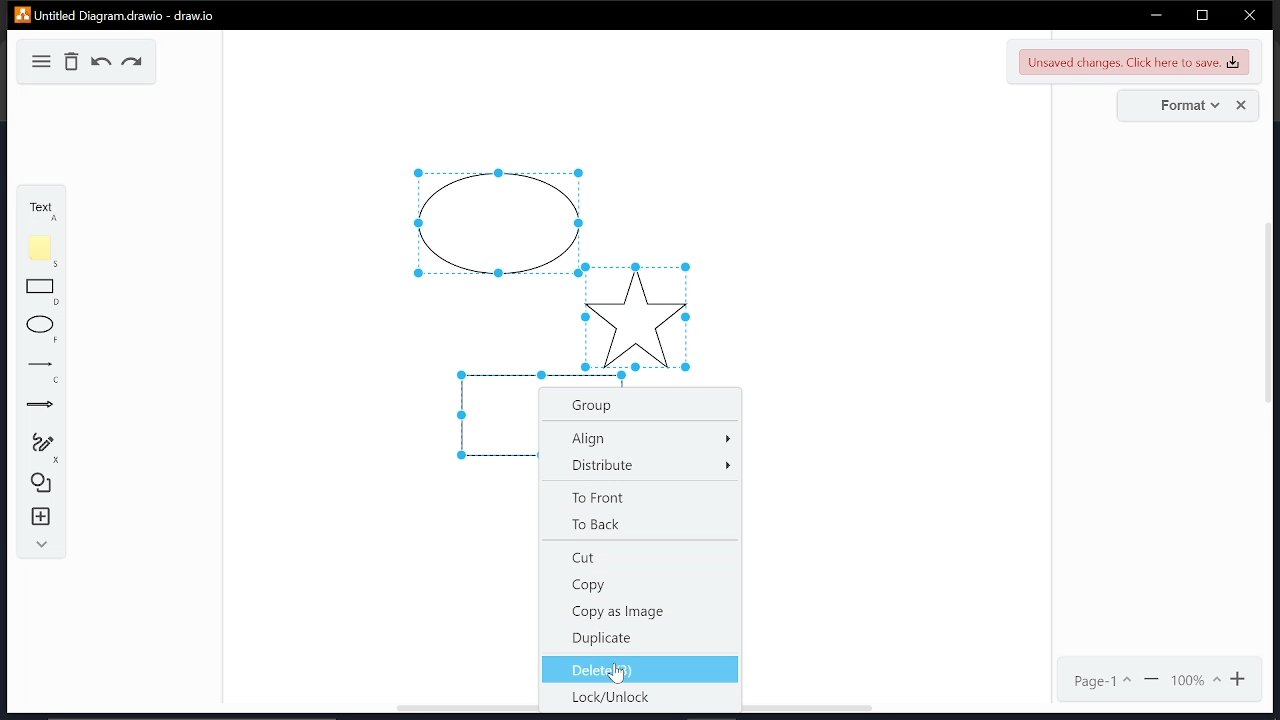 The image size is (1280, 720). Describe the element at coordinates (1249, 17) in the screenshot. I see `close` at that location.